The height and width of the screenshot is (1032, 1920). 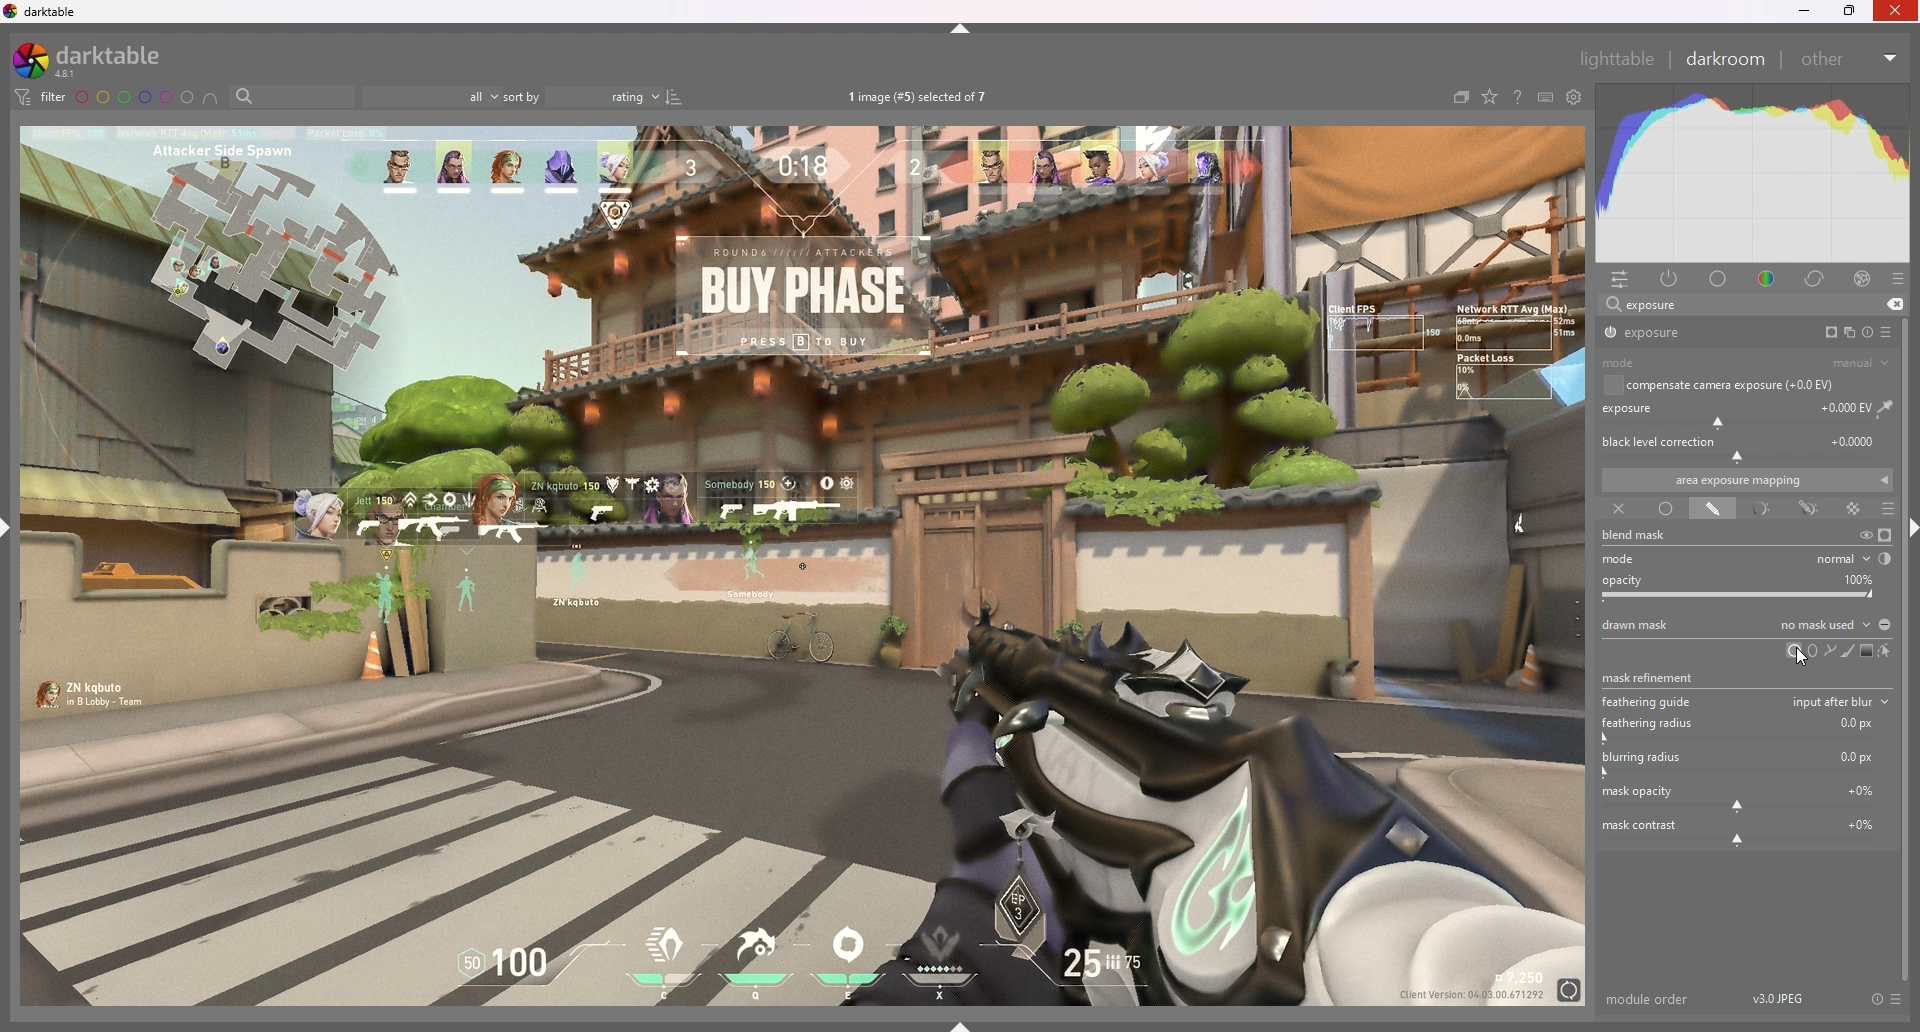 What do you see at coordinates (583, 96) in the screenshot?
I see `sort by` at bounding box center [583, 96].